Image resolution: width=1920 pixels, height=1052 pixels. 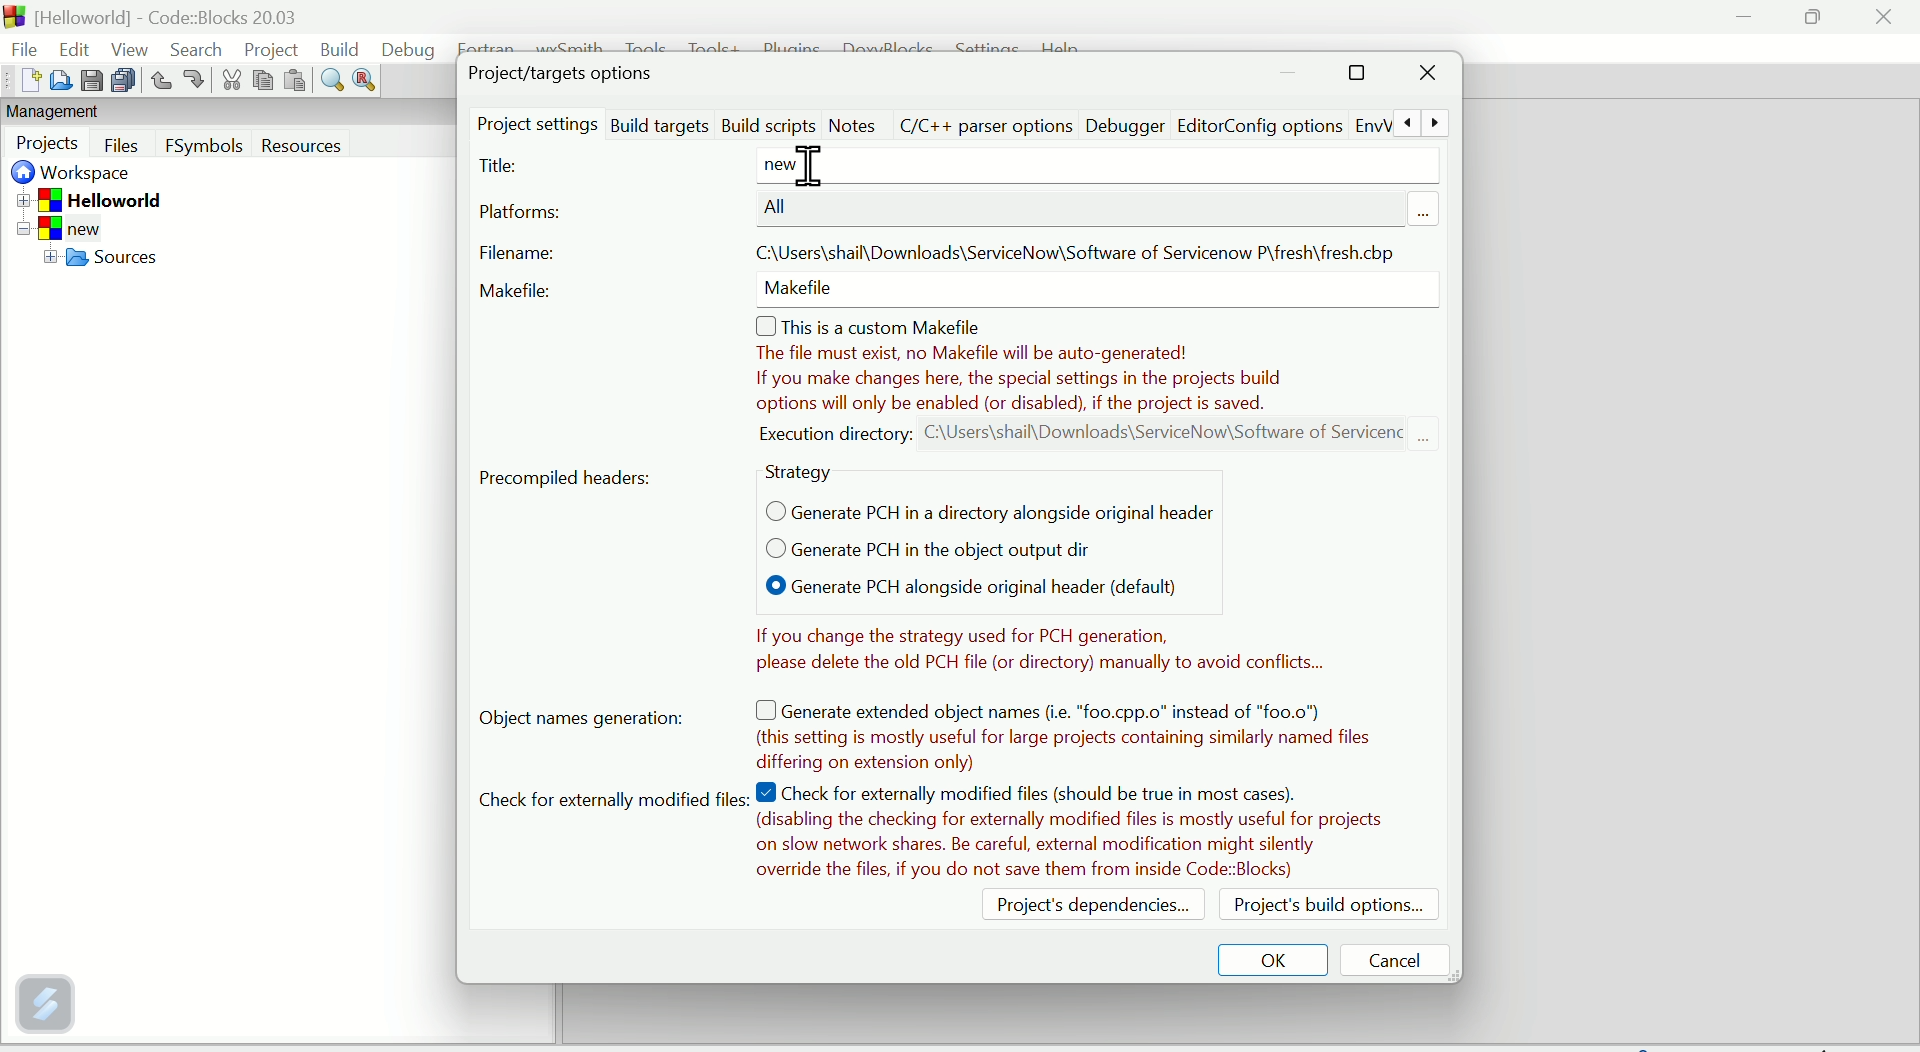 What do you see at coordinates (768, 122) in the screenshot?
I see `Build scripts` at bounding box center [768, 122].